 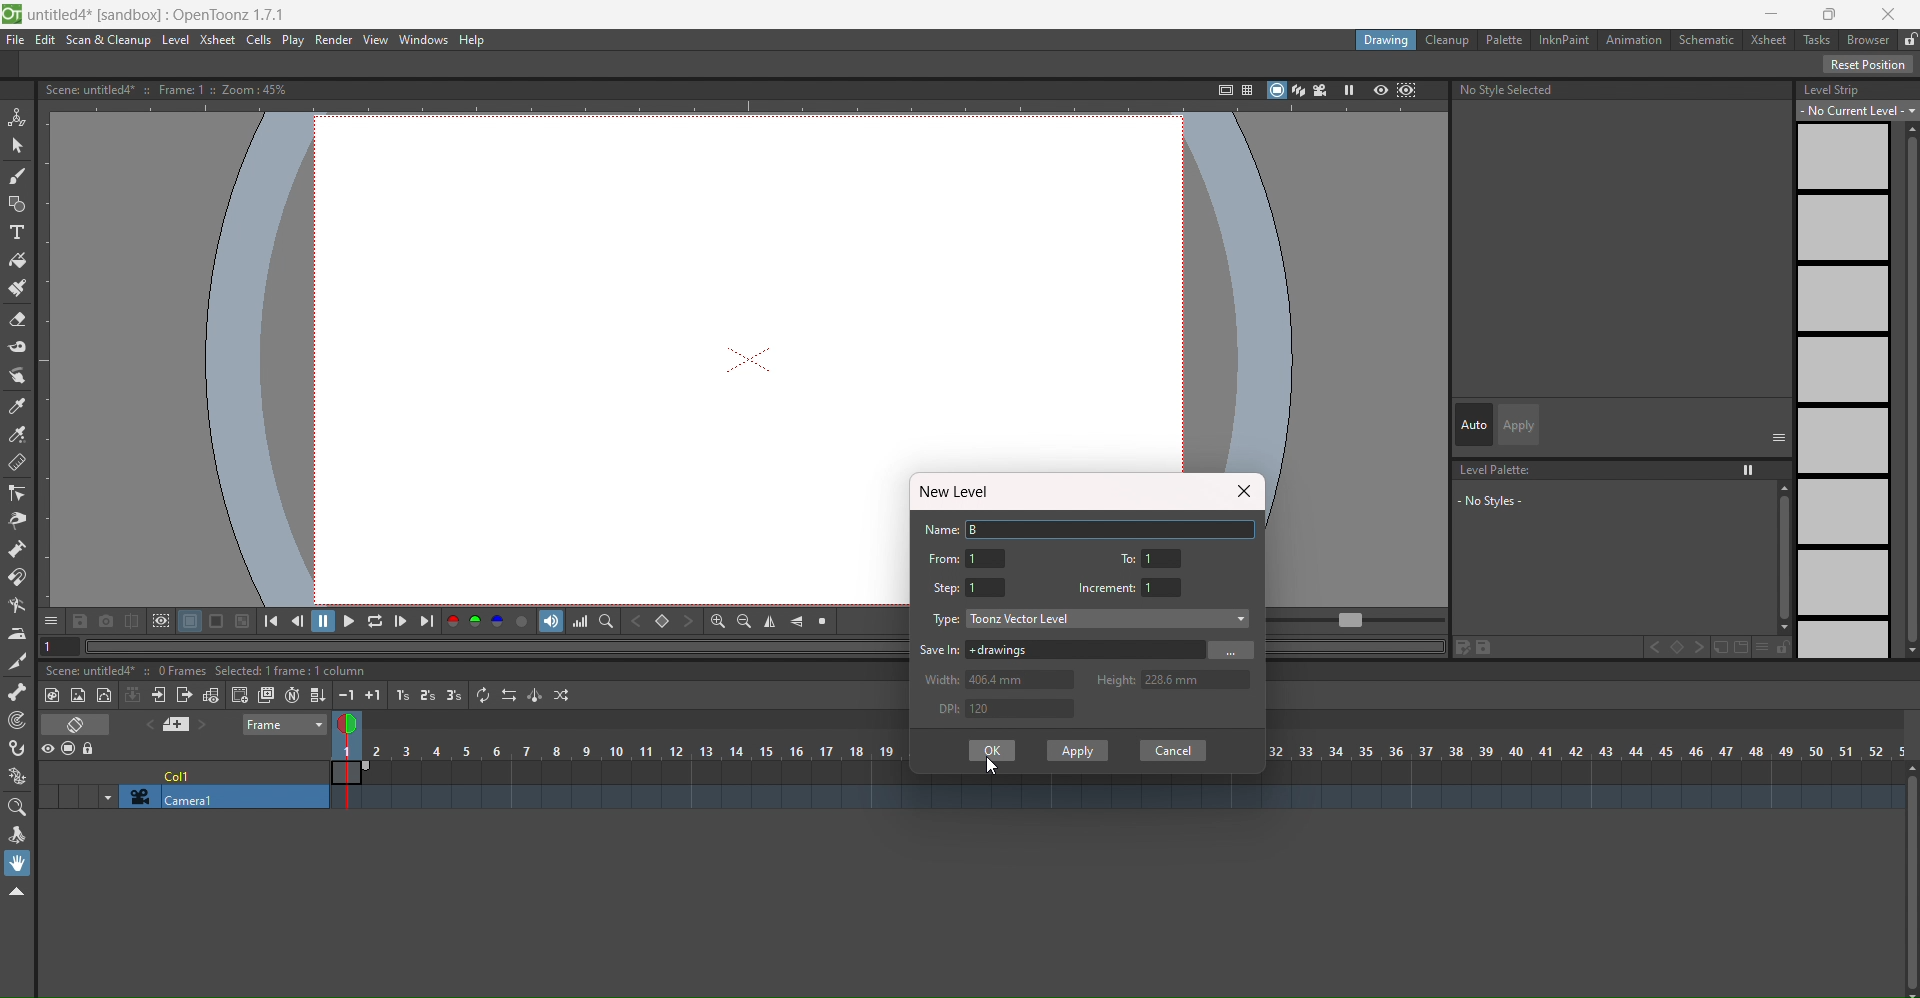 What do you see at coordinates (16, 836) in the screenshot?
I see `rotate tool` at bounding box center [16, 836].